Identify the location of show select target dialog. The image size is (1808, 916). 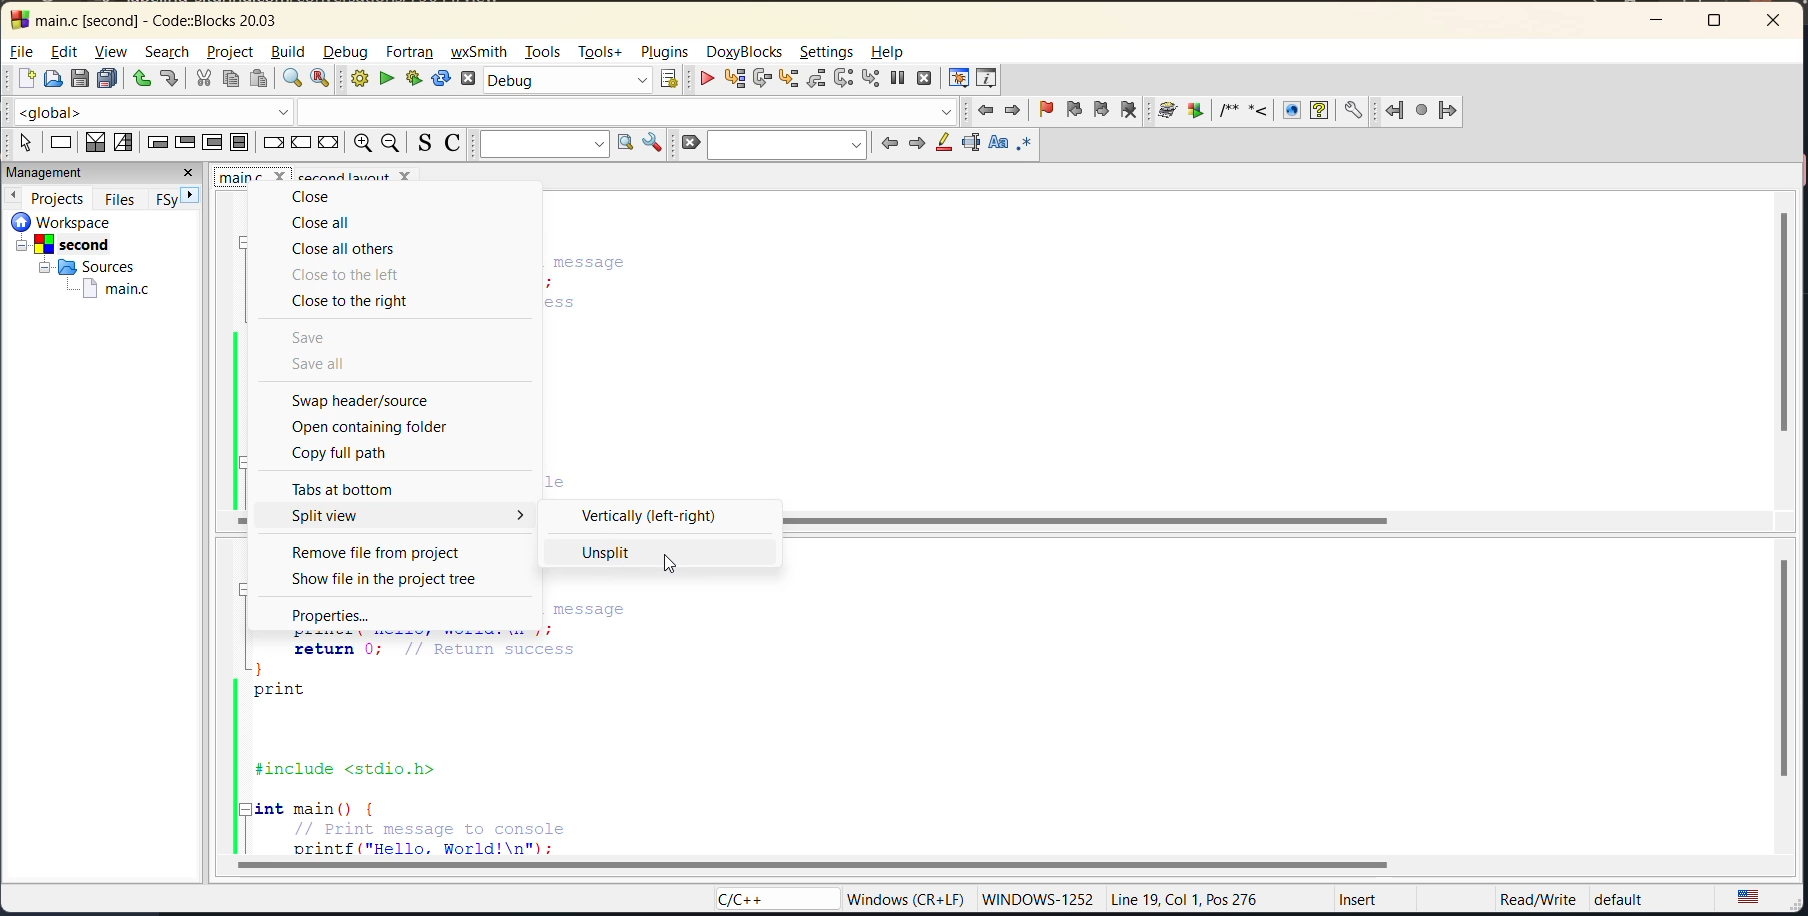
(663, 80).